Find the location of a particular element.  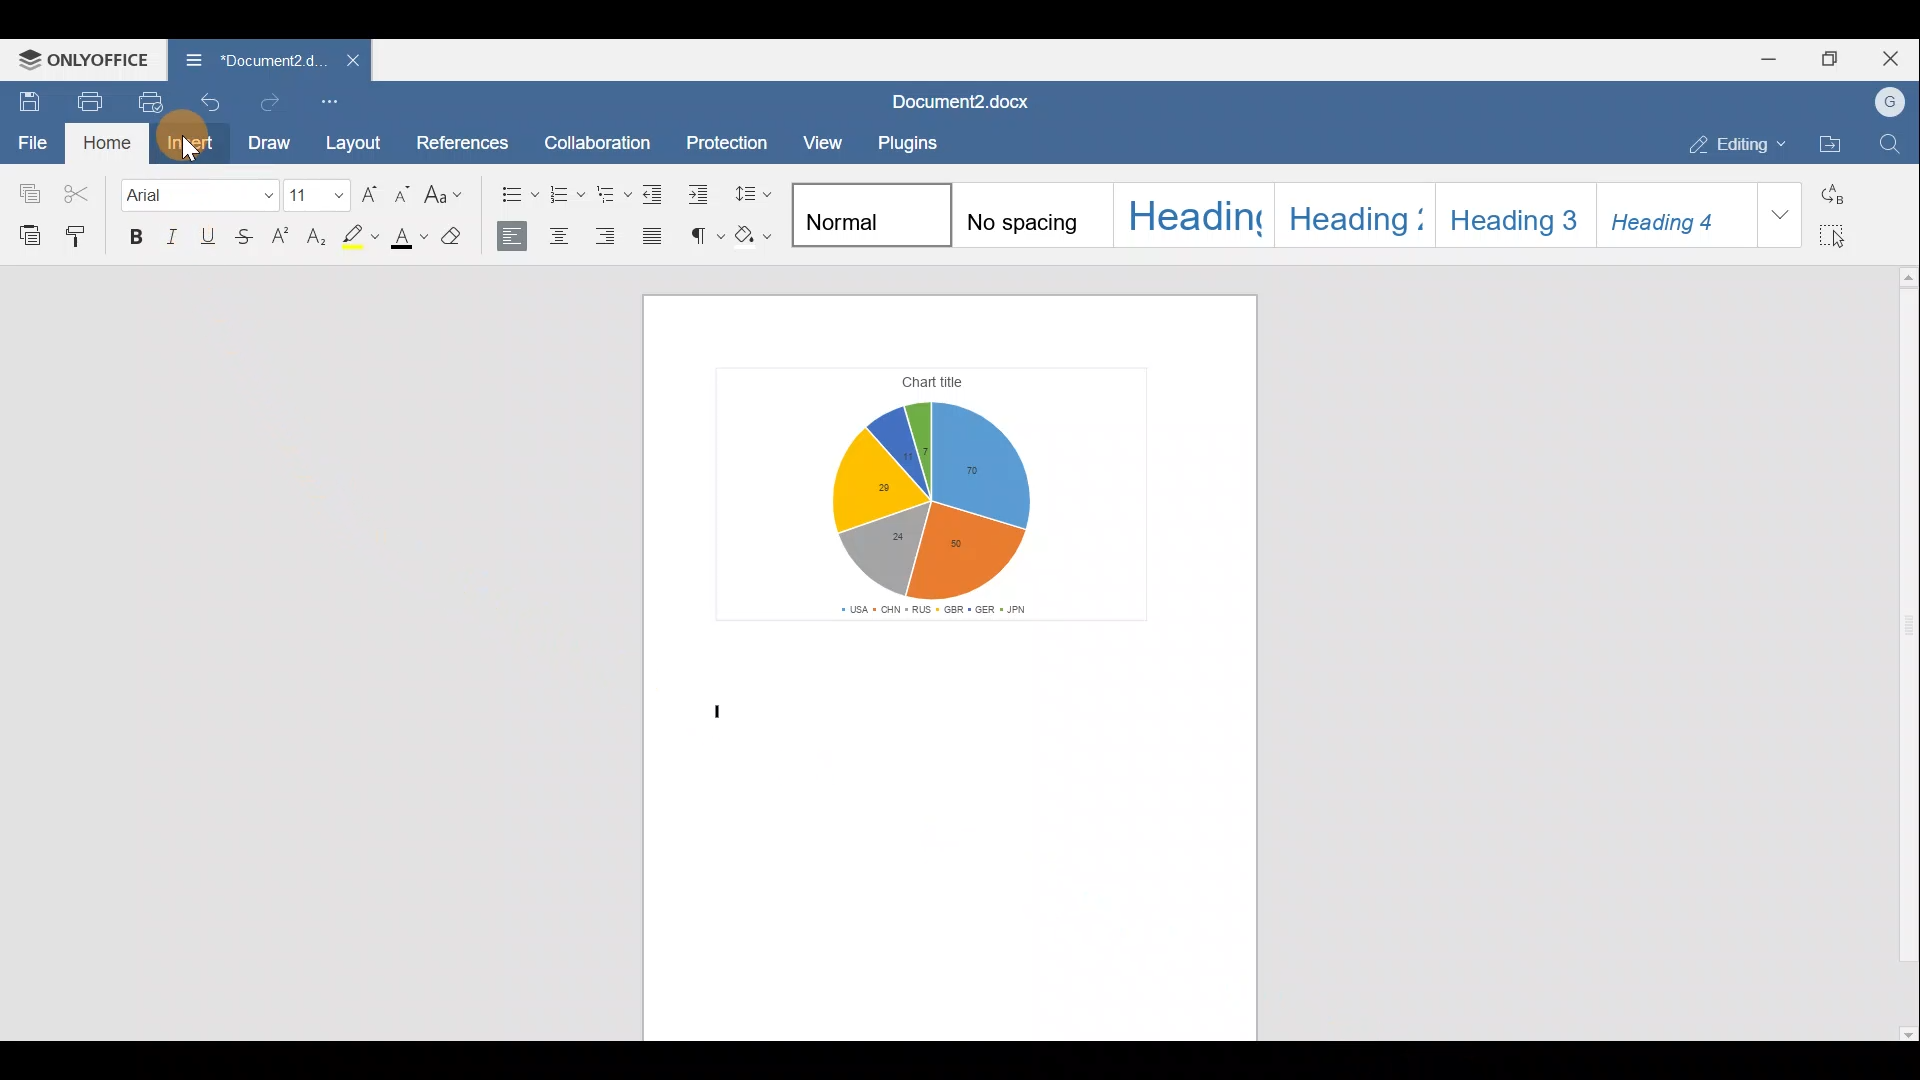

Find is located at coordinates (1892, 147).